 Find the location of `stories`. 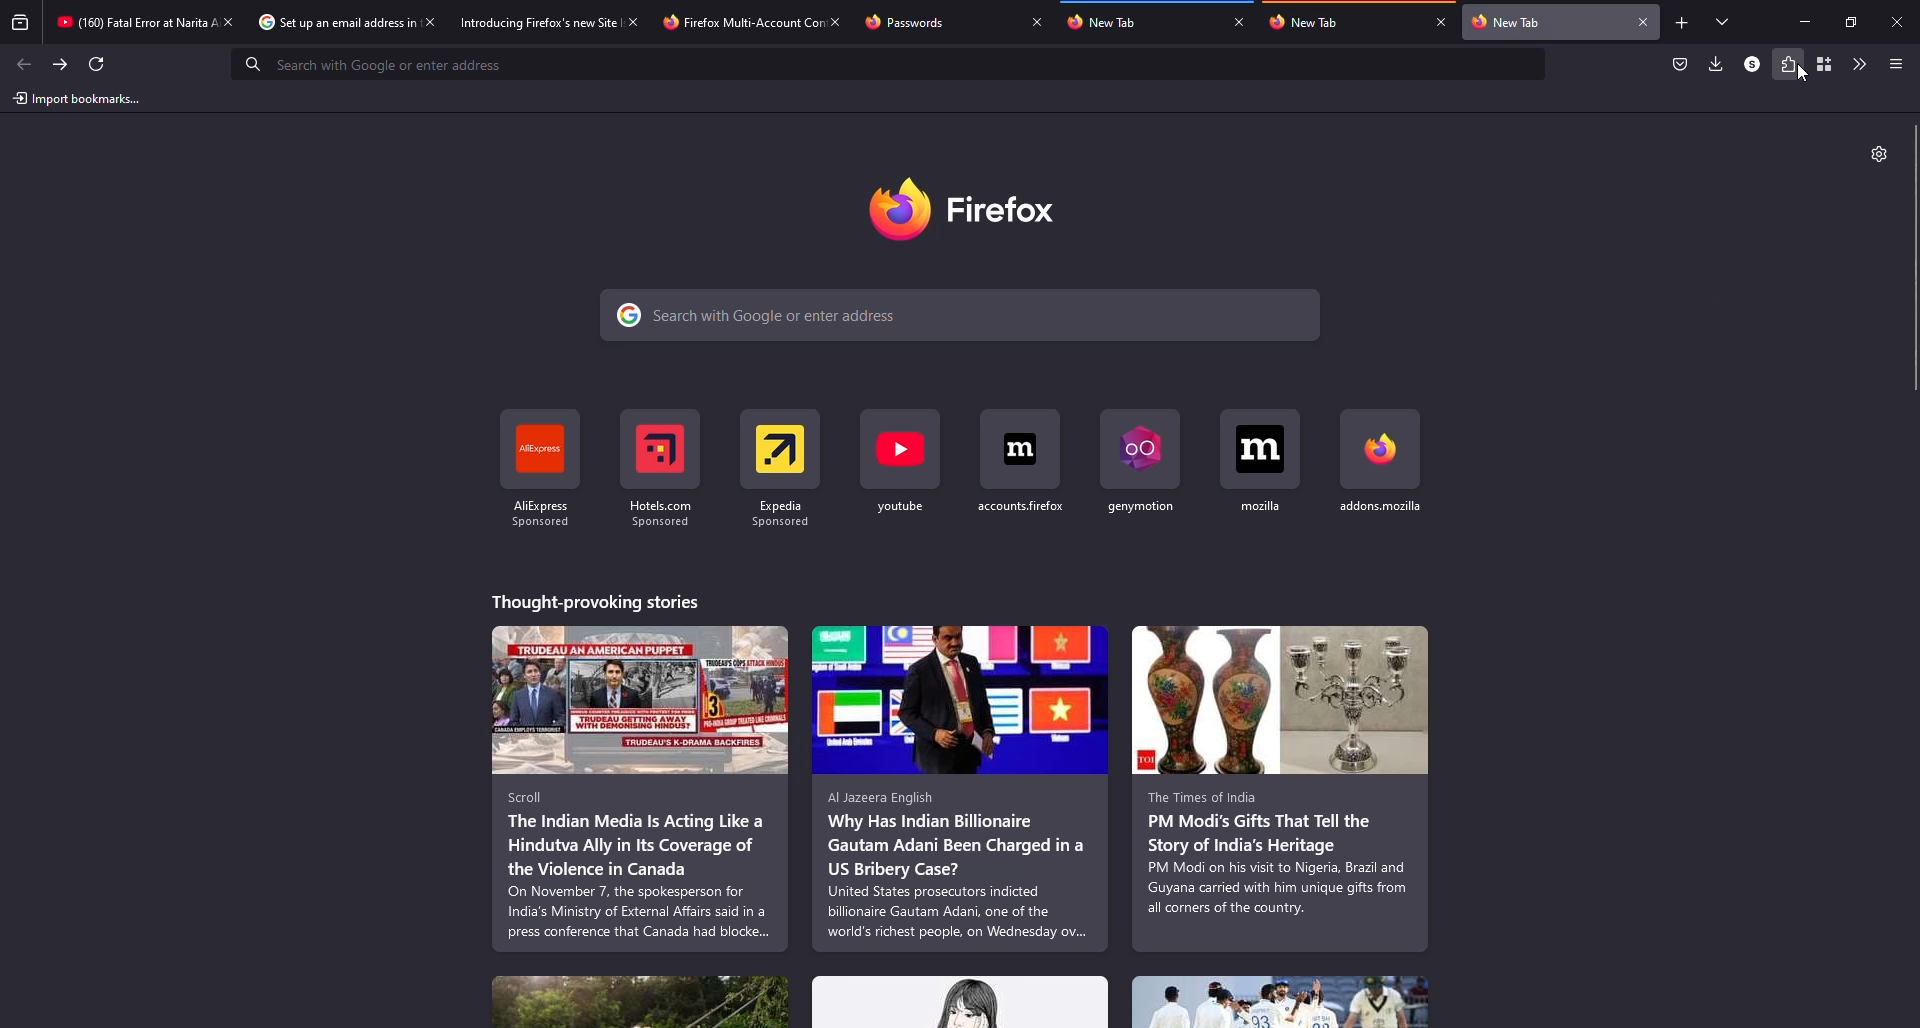

stories is located at coordinates (640, 788).